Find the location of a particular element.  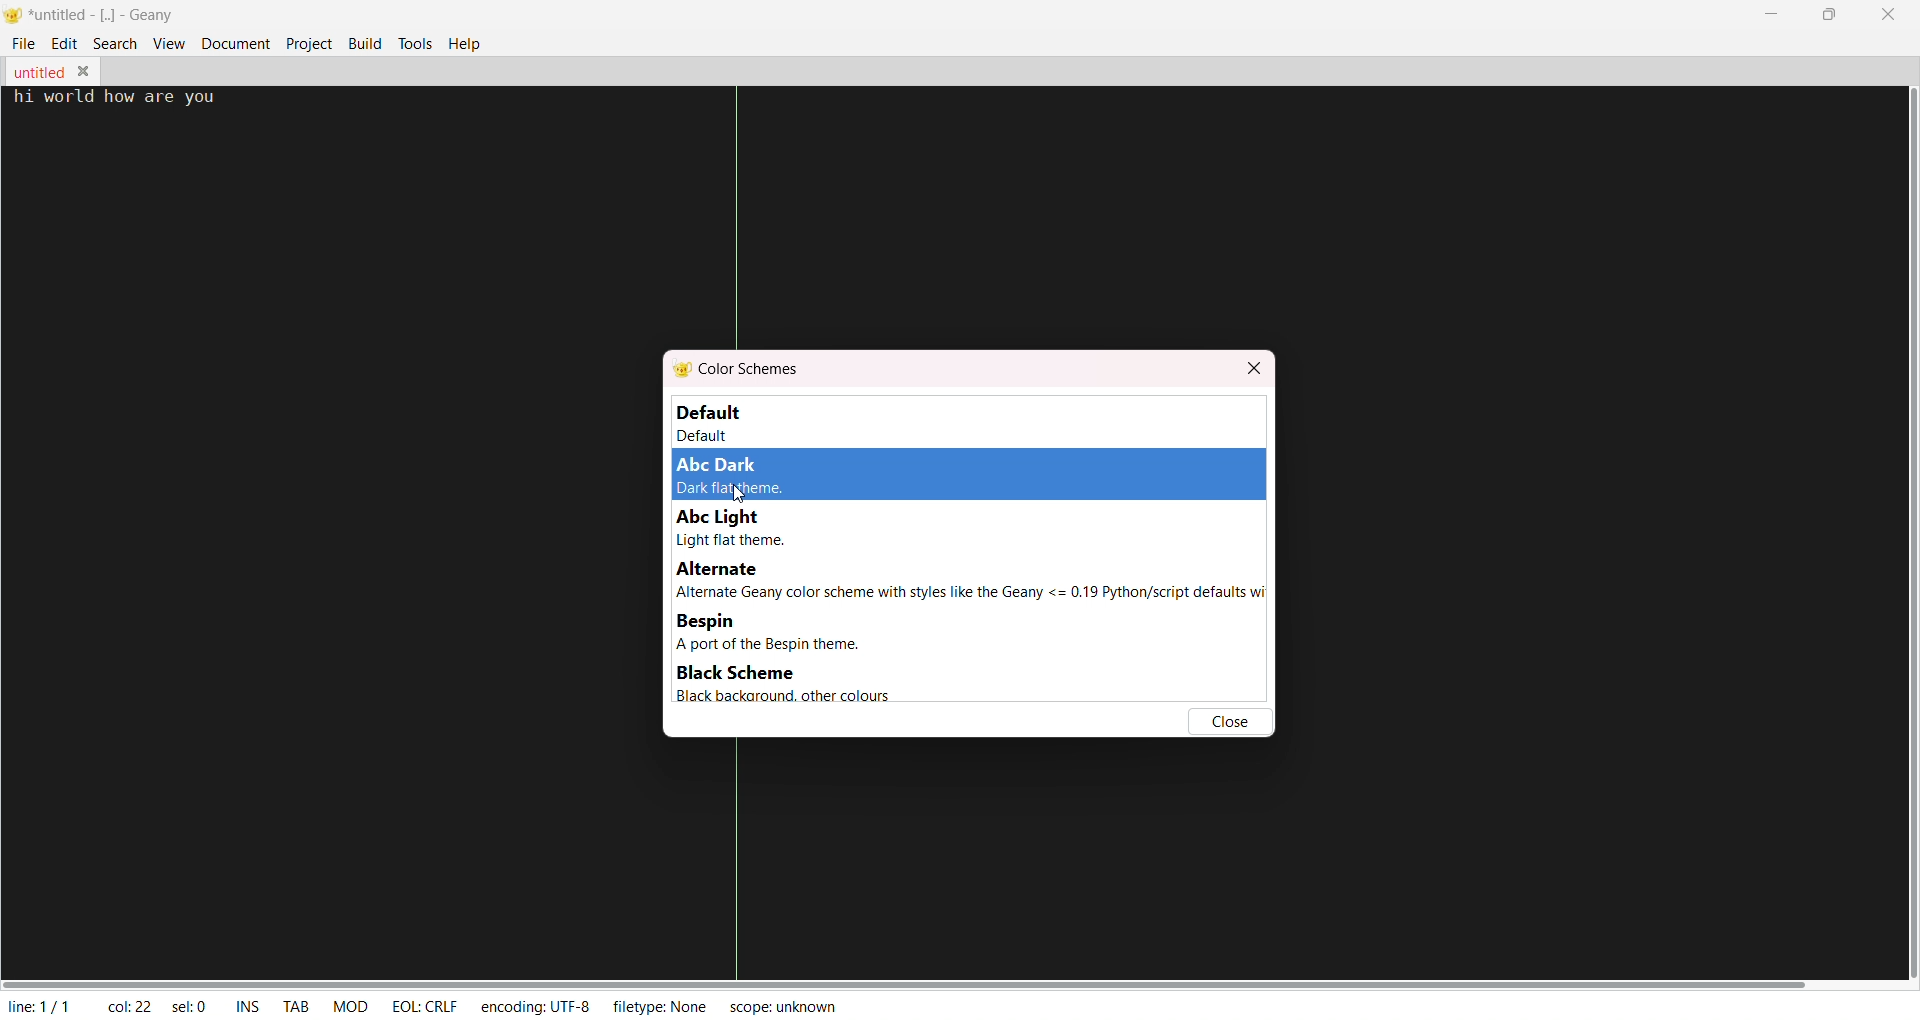

verical scroll bar is located at coordinates (1907, 533).